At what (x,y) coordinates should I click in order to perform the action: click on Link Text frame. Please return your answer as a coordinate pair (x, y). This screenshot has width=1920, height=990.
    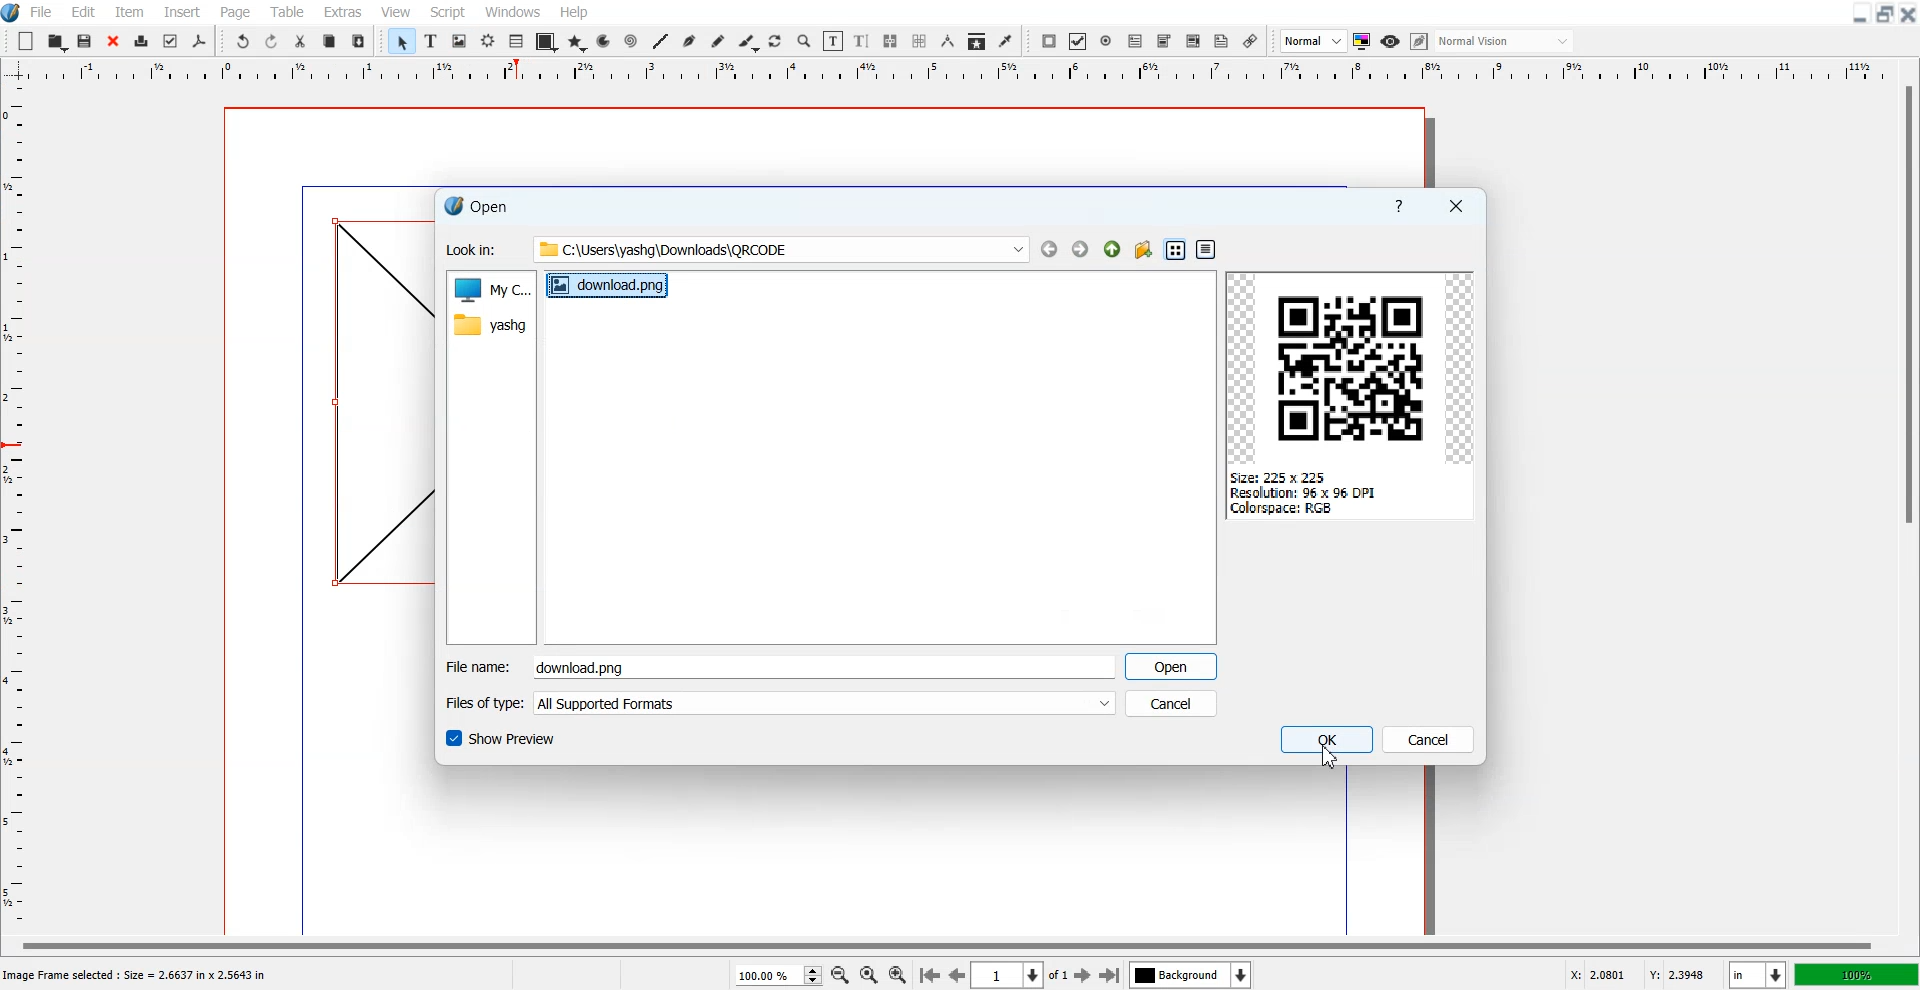
    Looking at the image, I should click on (890, 41).